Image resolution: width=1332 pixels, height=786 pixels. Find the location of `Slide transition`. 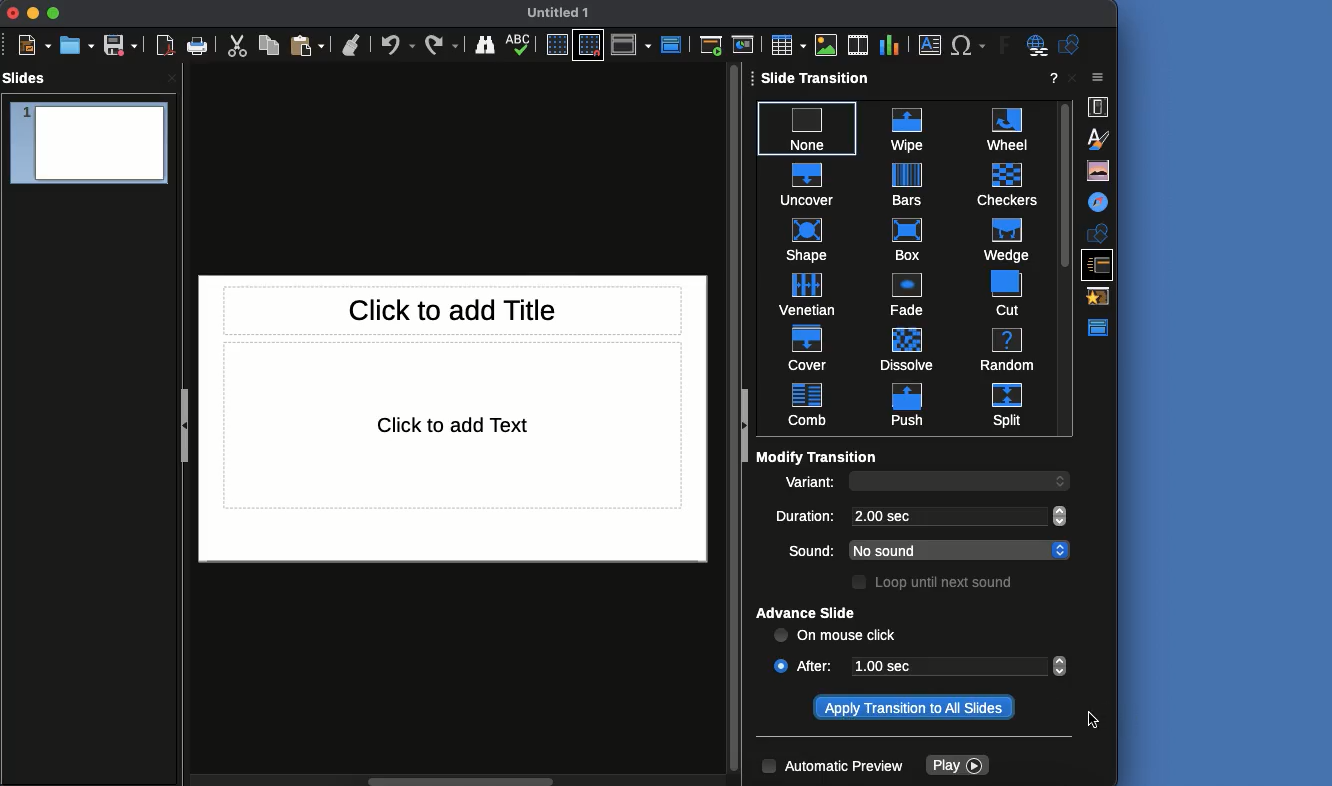

Slide transition is located at coordinates (1101, 263).